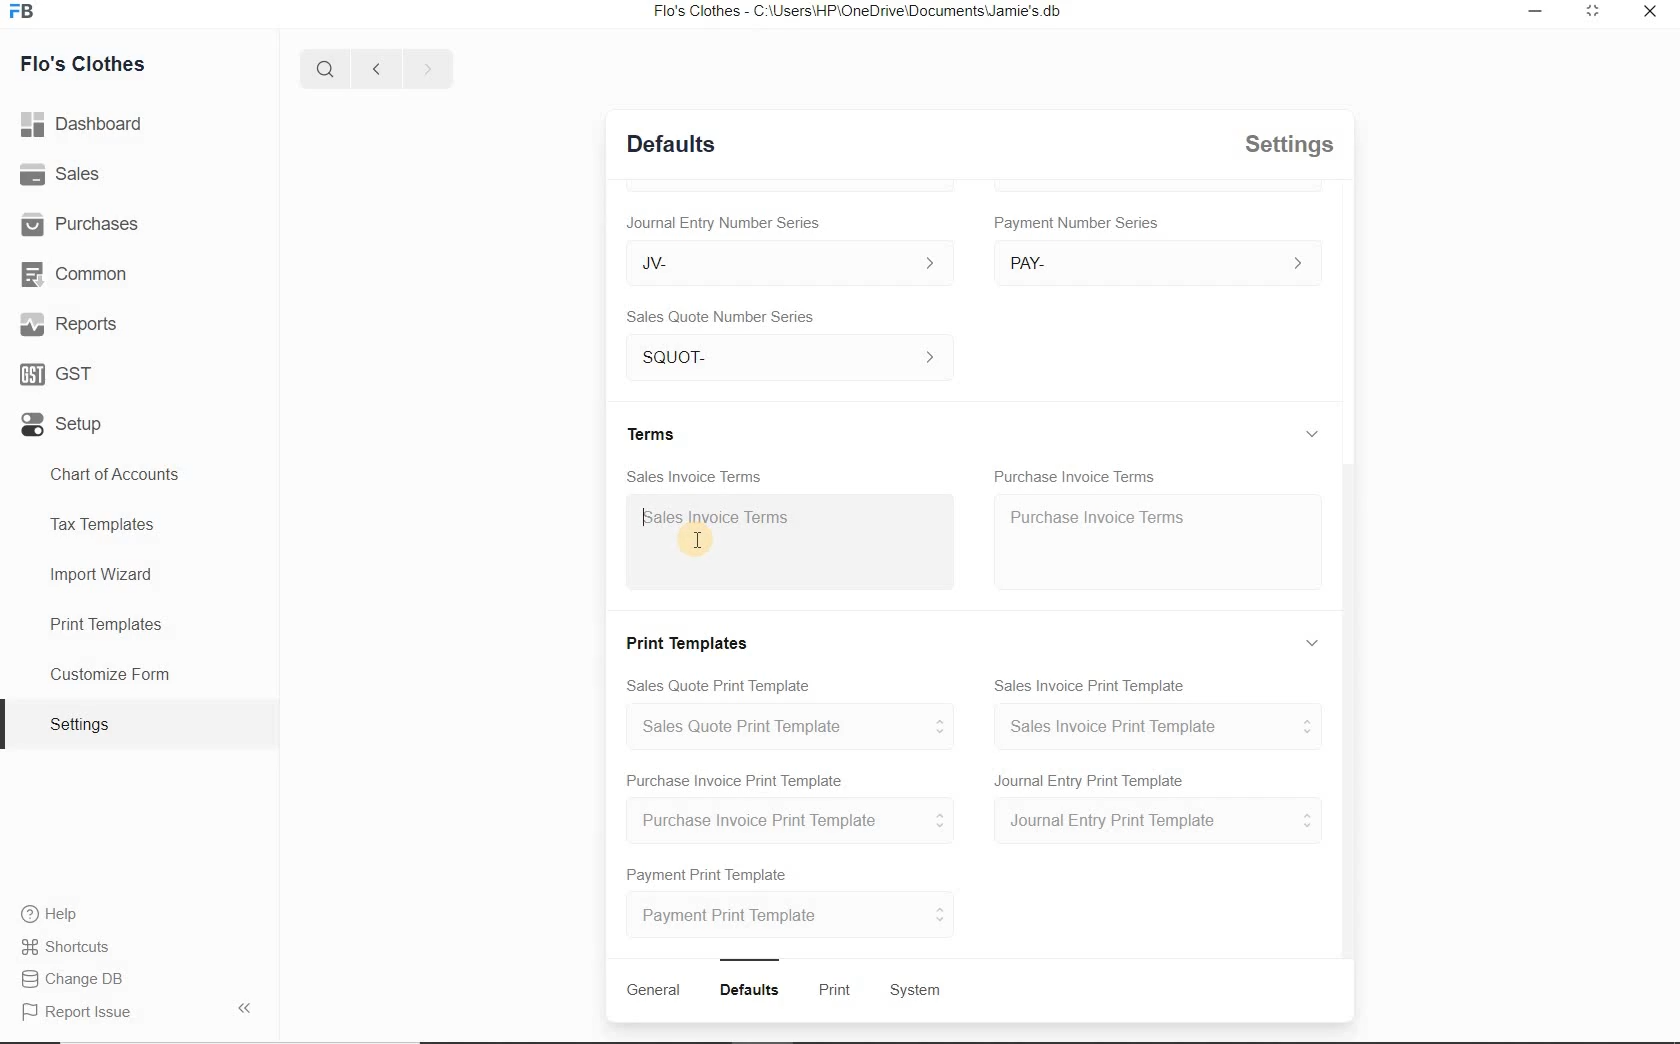 This screenshot has height=1044, width=1680. What do you see at coordinates (692, 640) in the screenshot?
I see `Print Templates` at bounding box center [692, 640].